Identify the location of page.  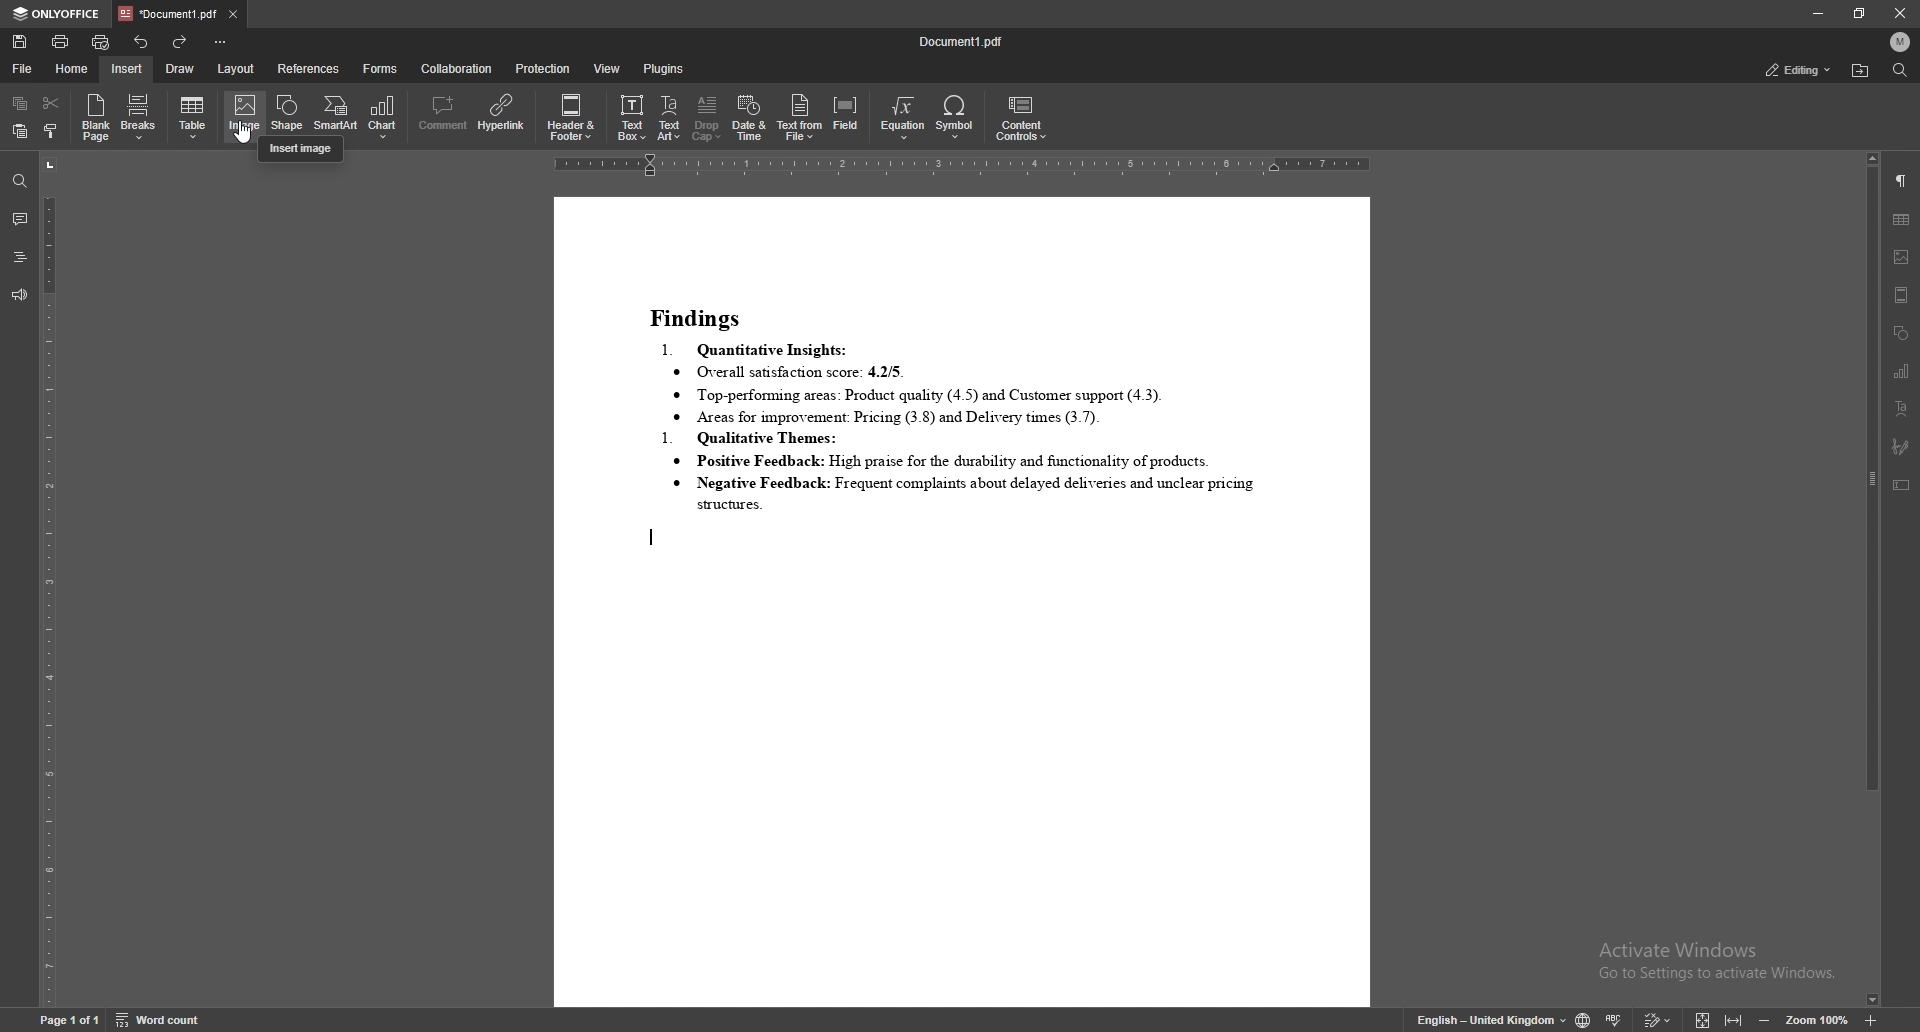
(69, 1018).